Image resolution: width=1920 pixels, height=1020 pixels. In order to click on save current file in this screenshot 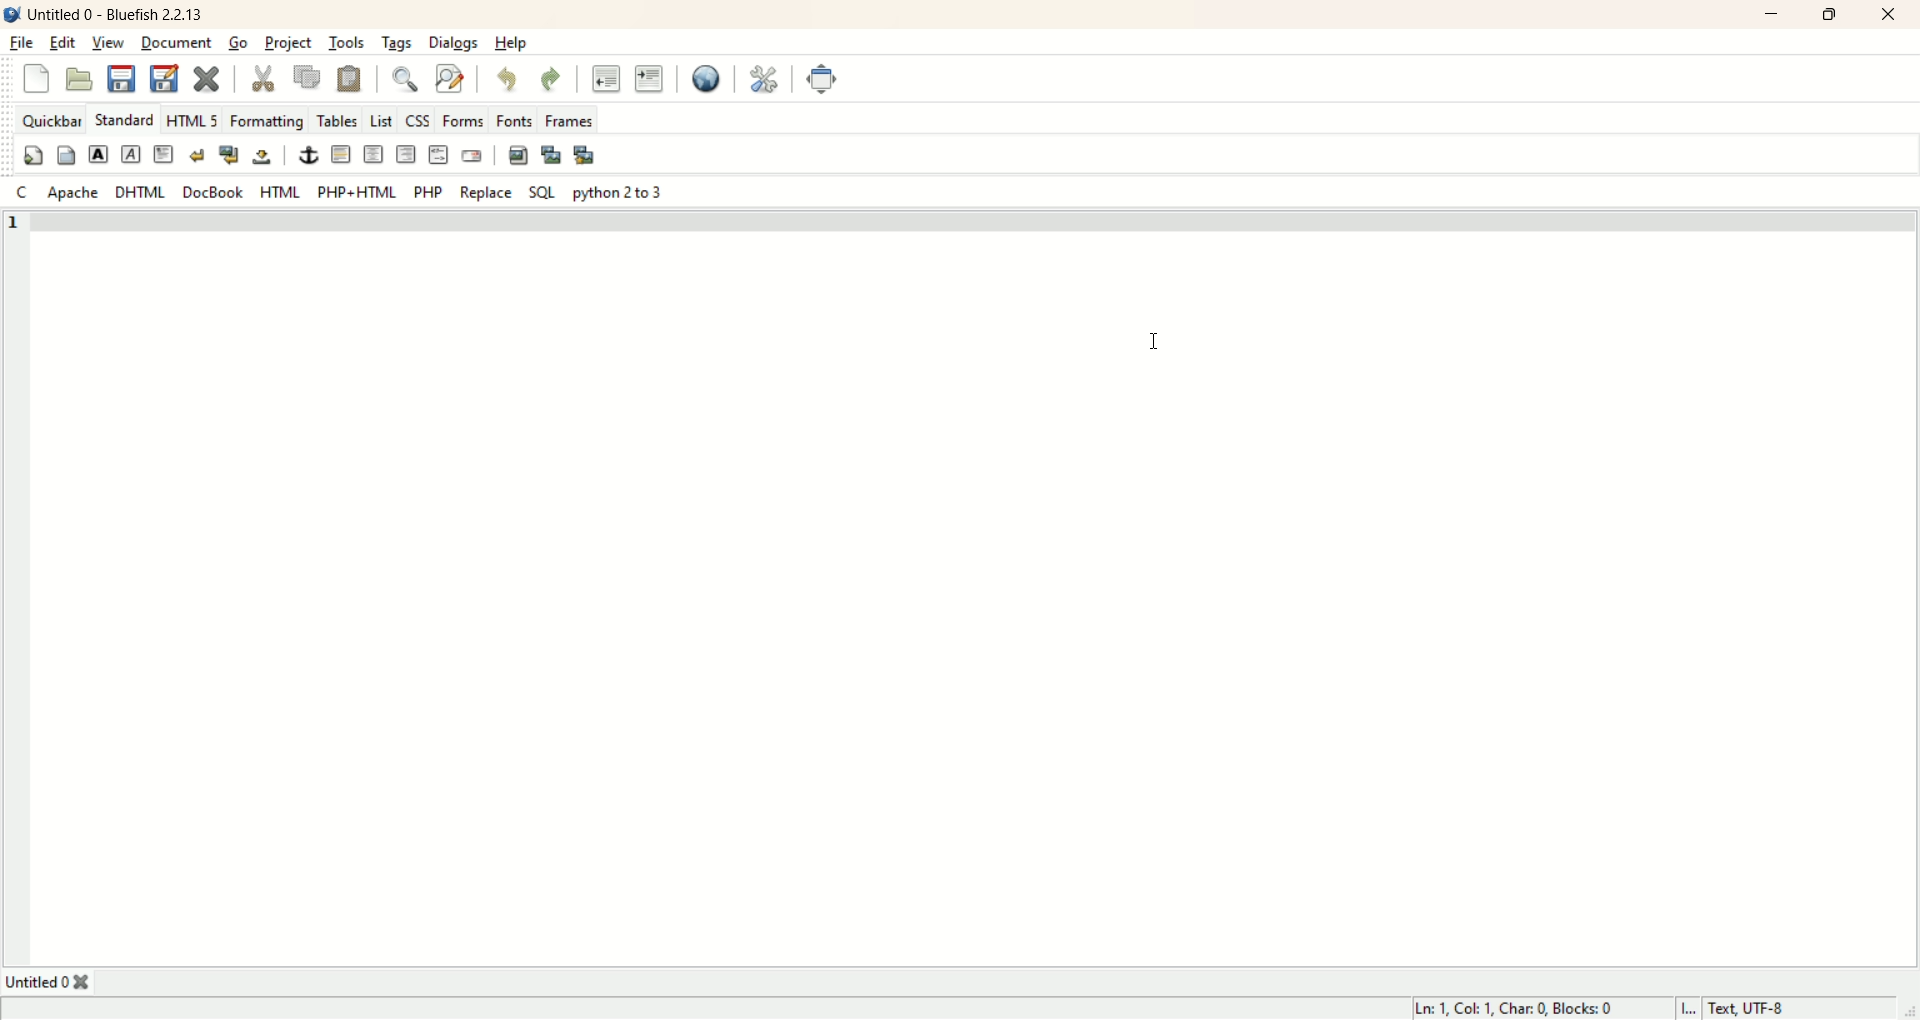, I will do `click(119, 79)`.